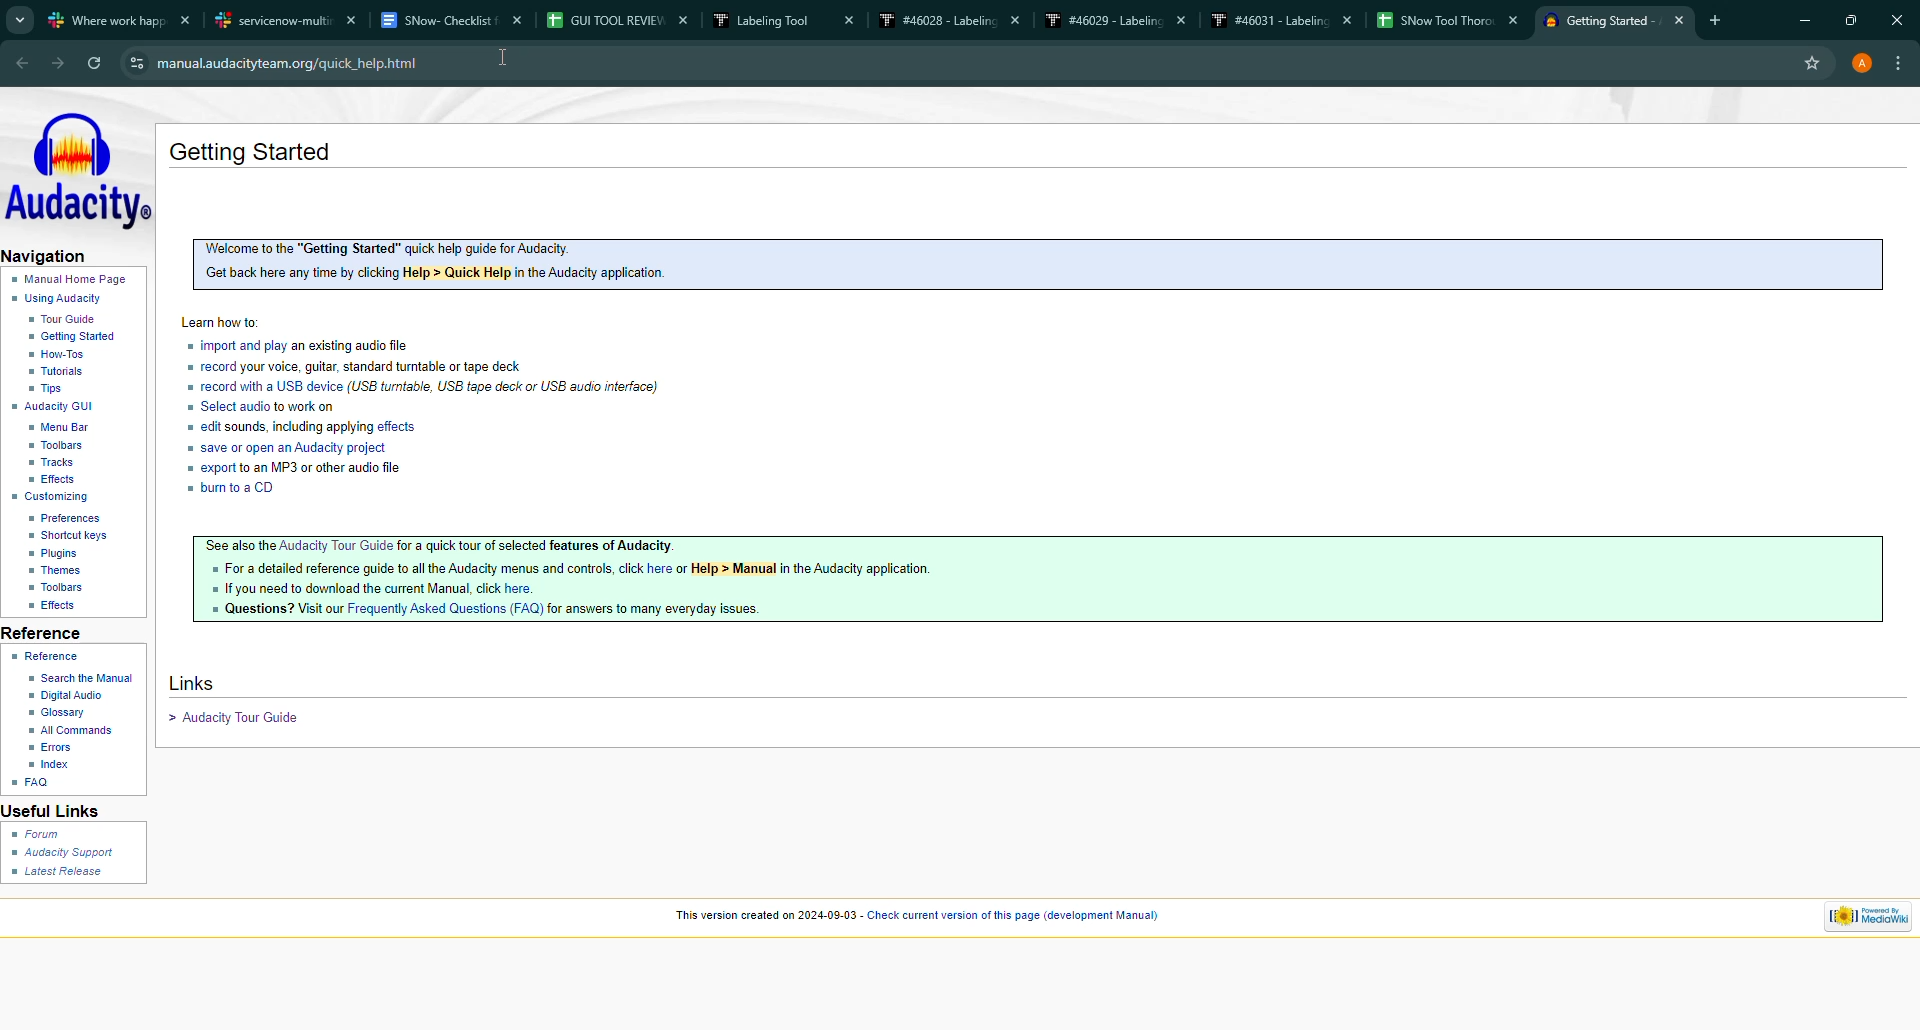 The width and height of the screenshot is (1920, 1030). Describe the element at coordinates (326, 468) in the screenshot. I see `to an MP3 or other audio file` at that location.